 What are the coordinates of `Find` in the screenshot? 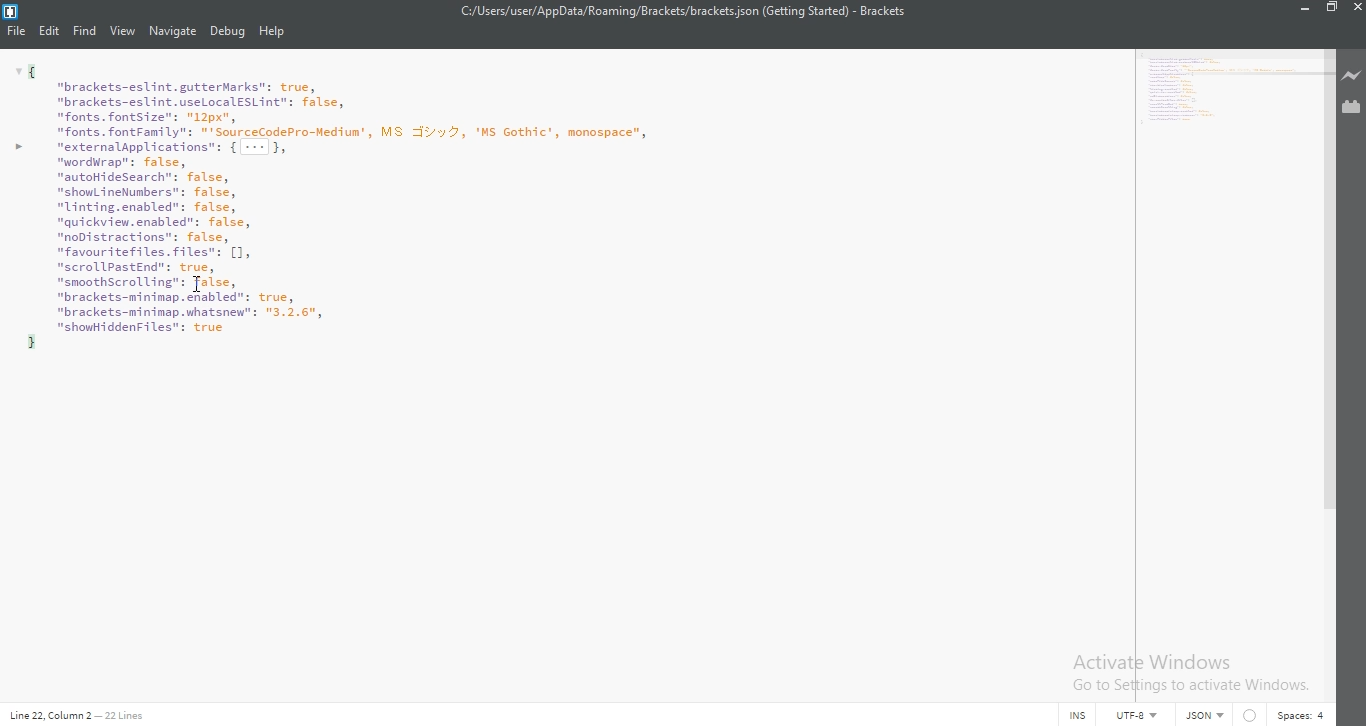 It's located at (85, 32).